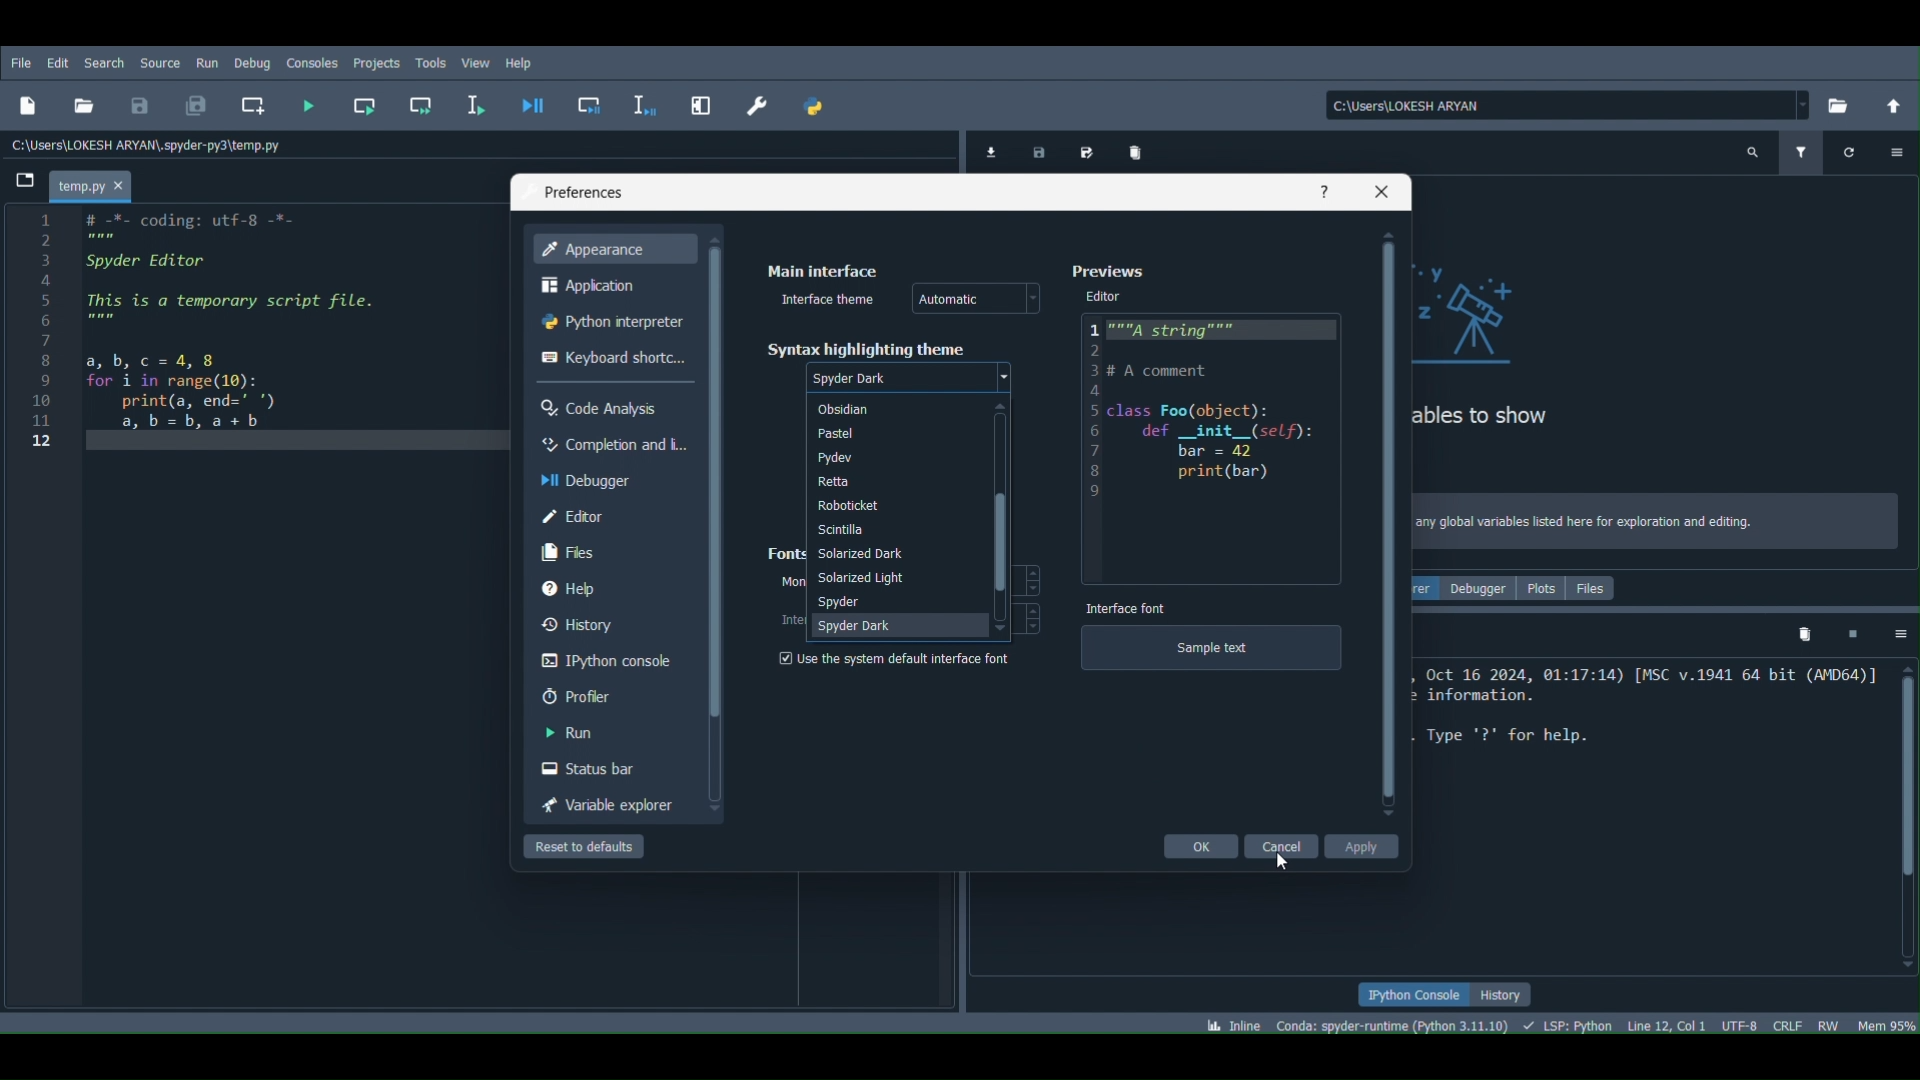  I want to click on Options, so click(1900, 633).